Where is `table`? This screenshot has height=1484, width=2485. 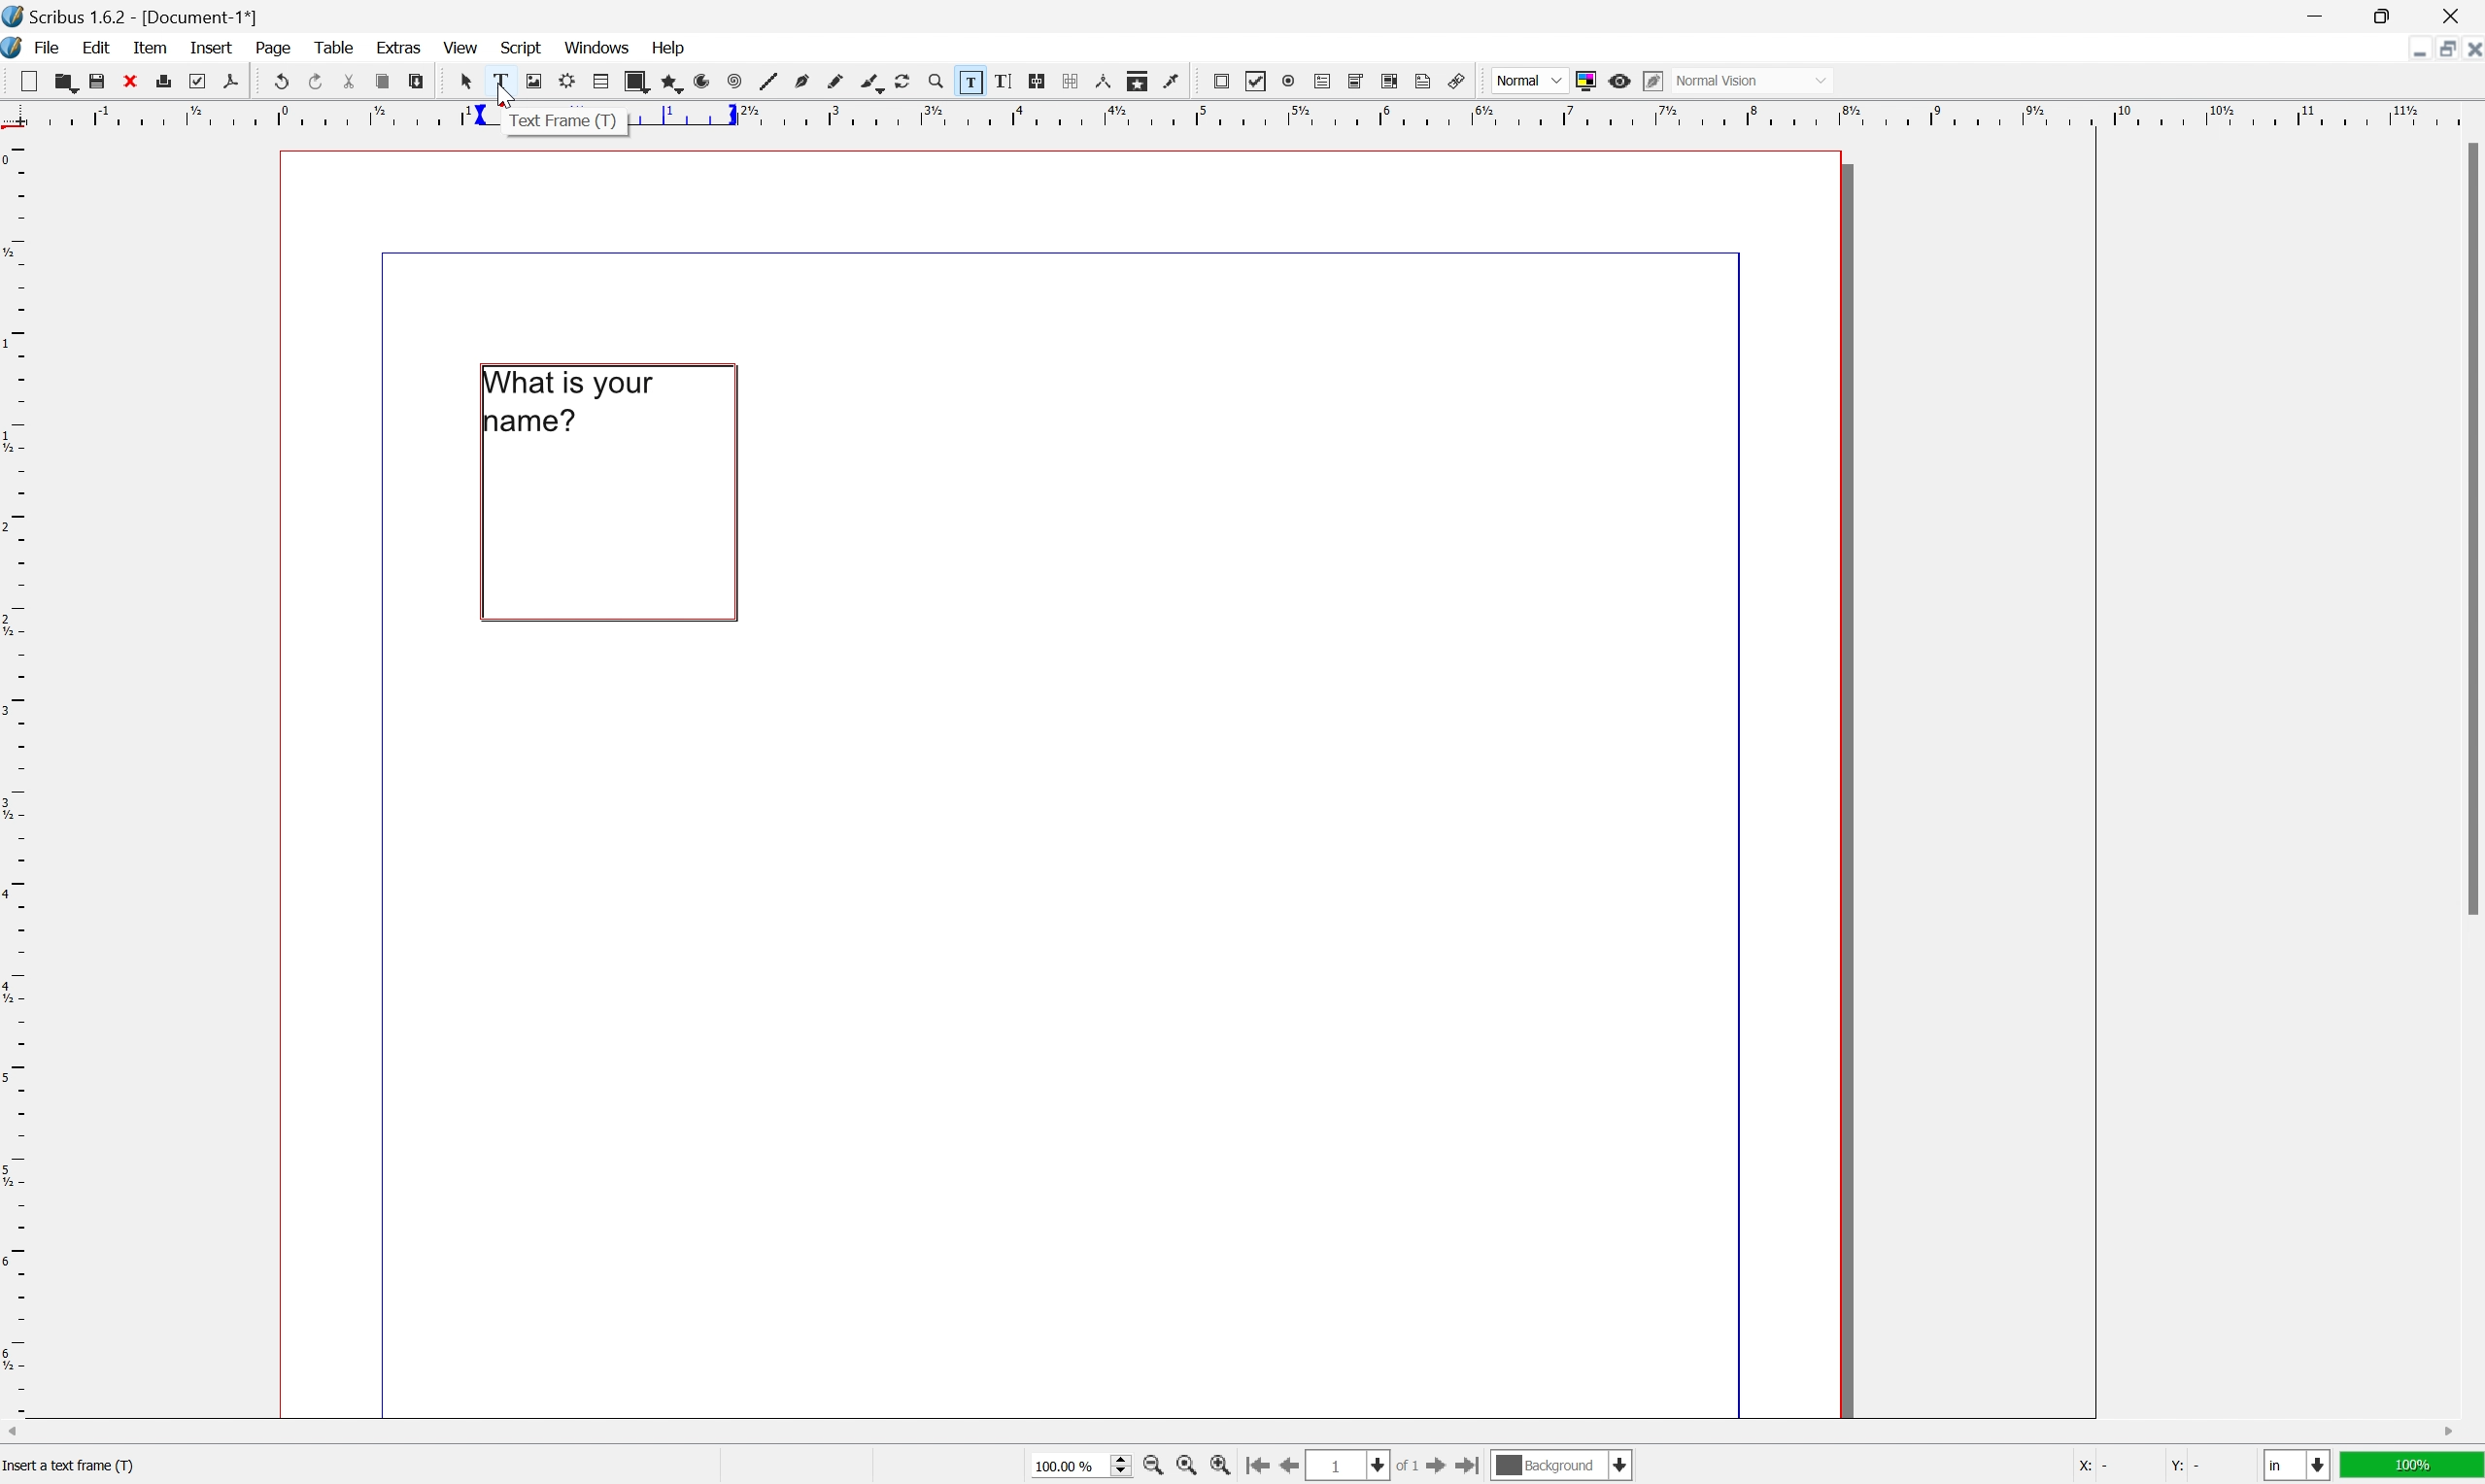
table is located at coordinates (601, 81).